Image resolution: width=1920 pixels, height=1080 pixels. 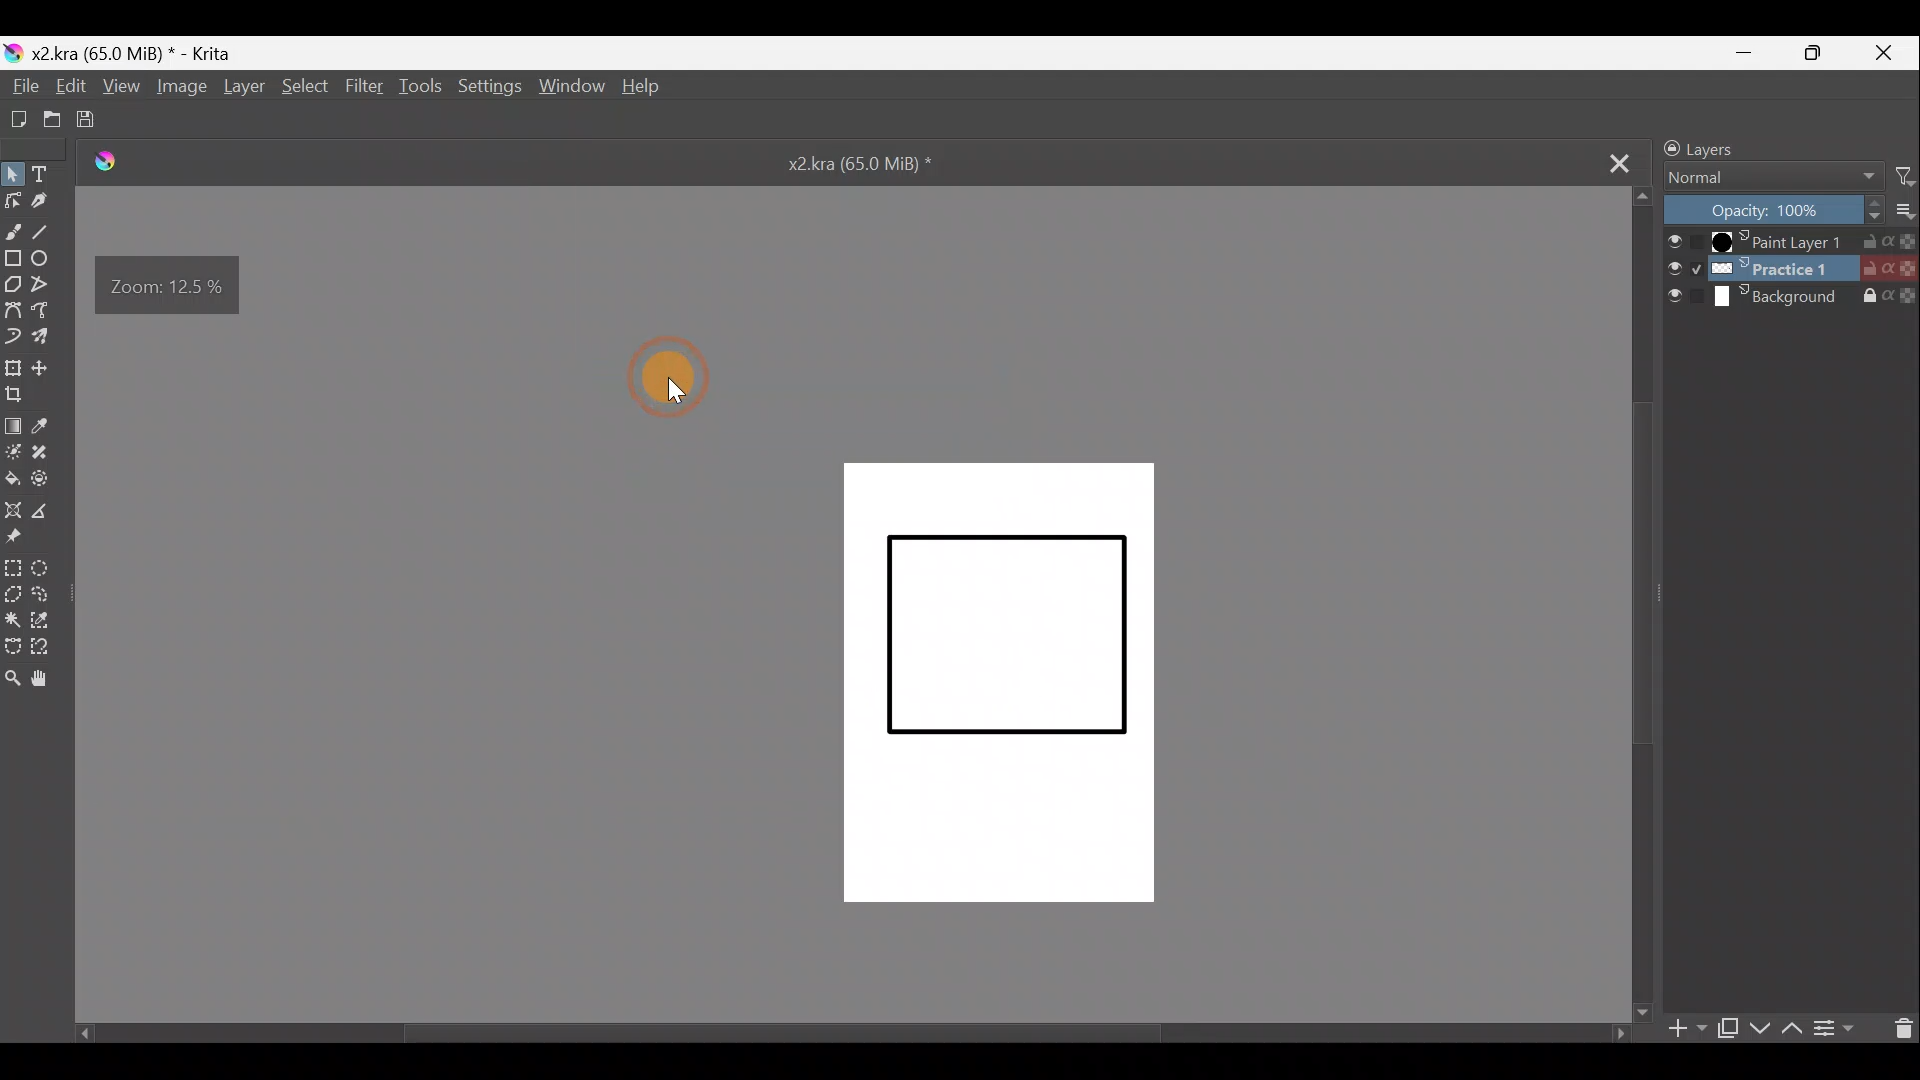 I want to click on Zoom - 12.5%, so click(x=172, y=284).